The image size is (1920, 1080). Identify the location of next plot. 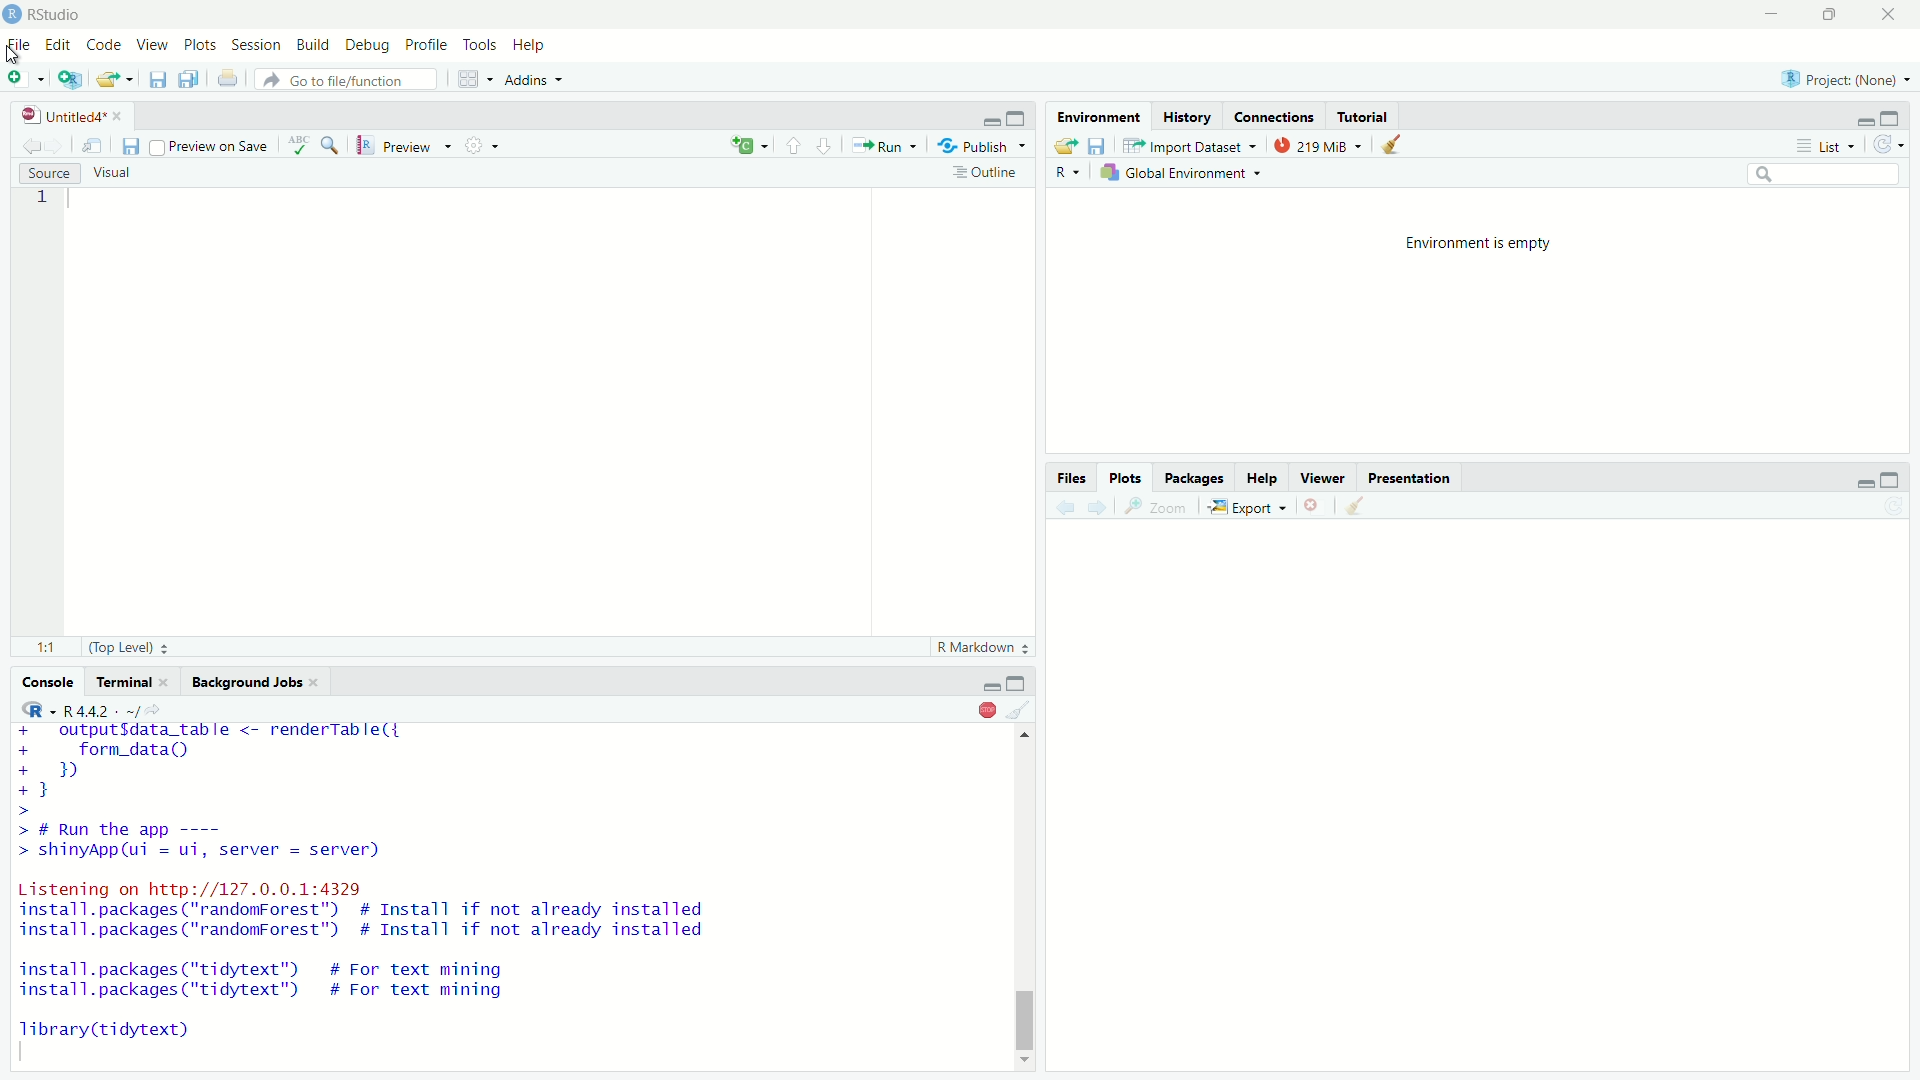
(1101, 508).